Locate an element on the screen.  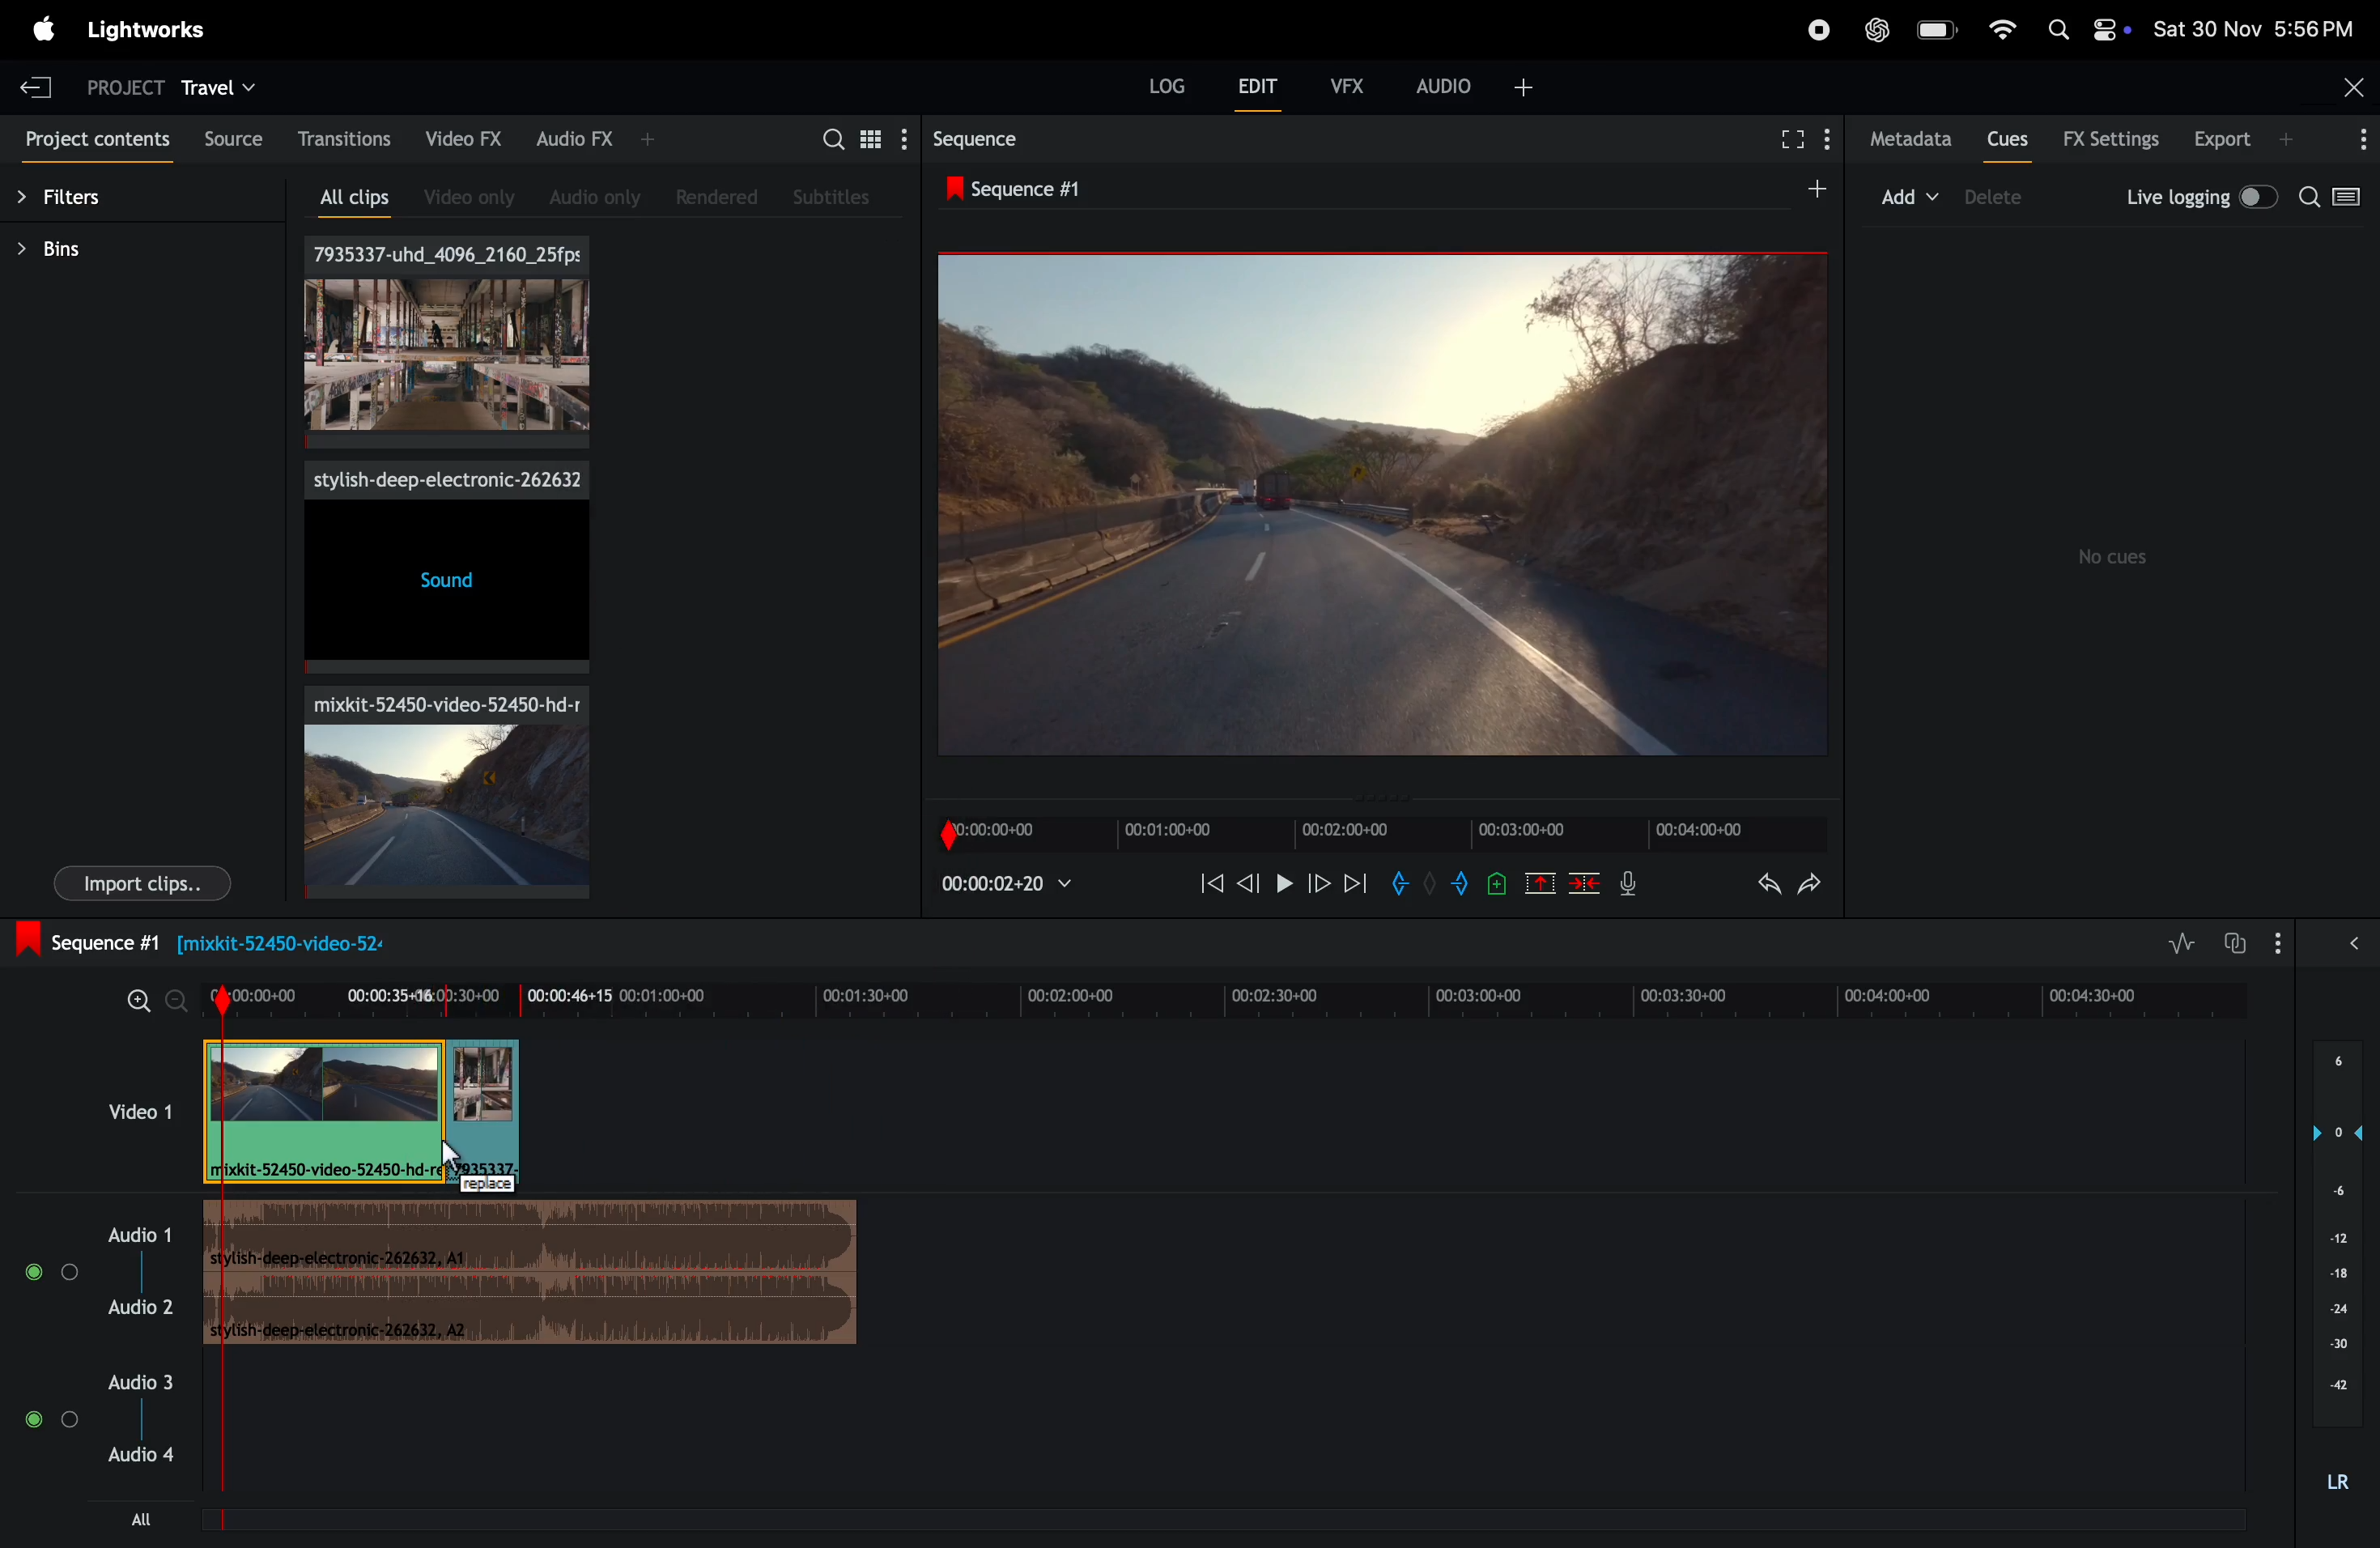
video clips is located at coordinates (450, 343).